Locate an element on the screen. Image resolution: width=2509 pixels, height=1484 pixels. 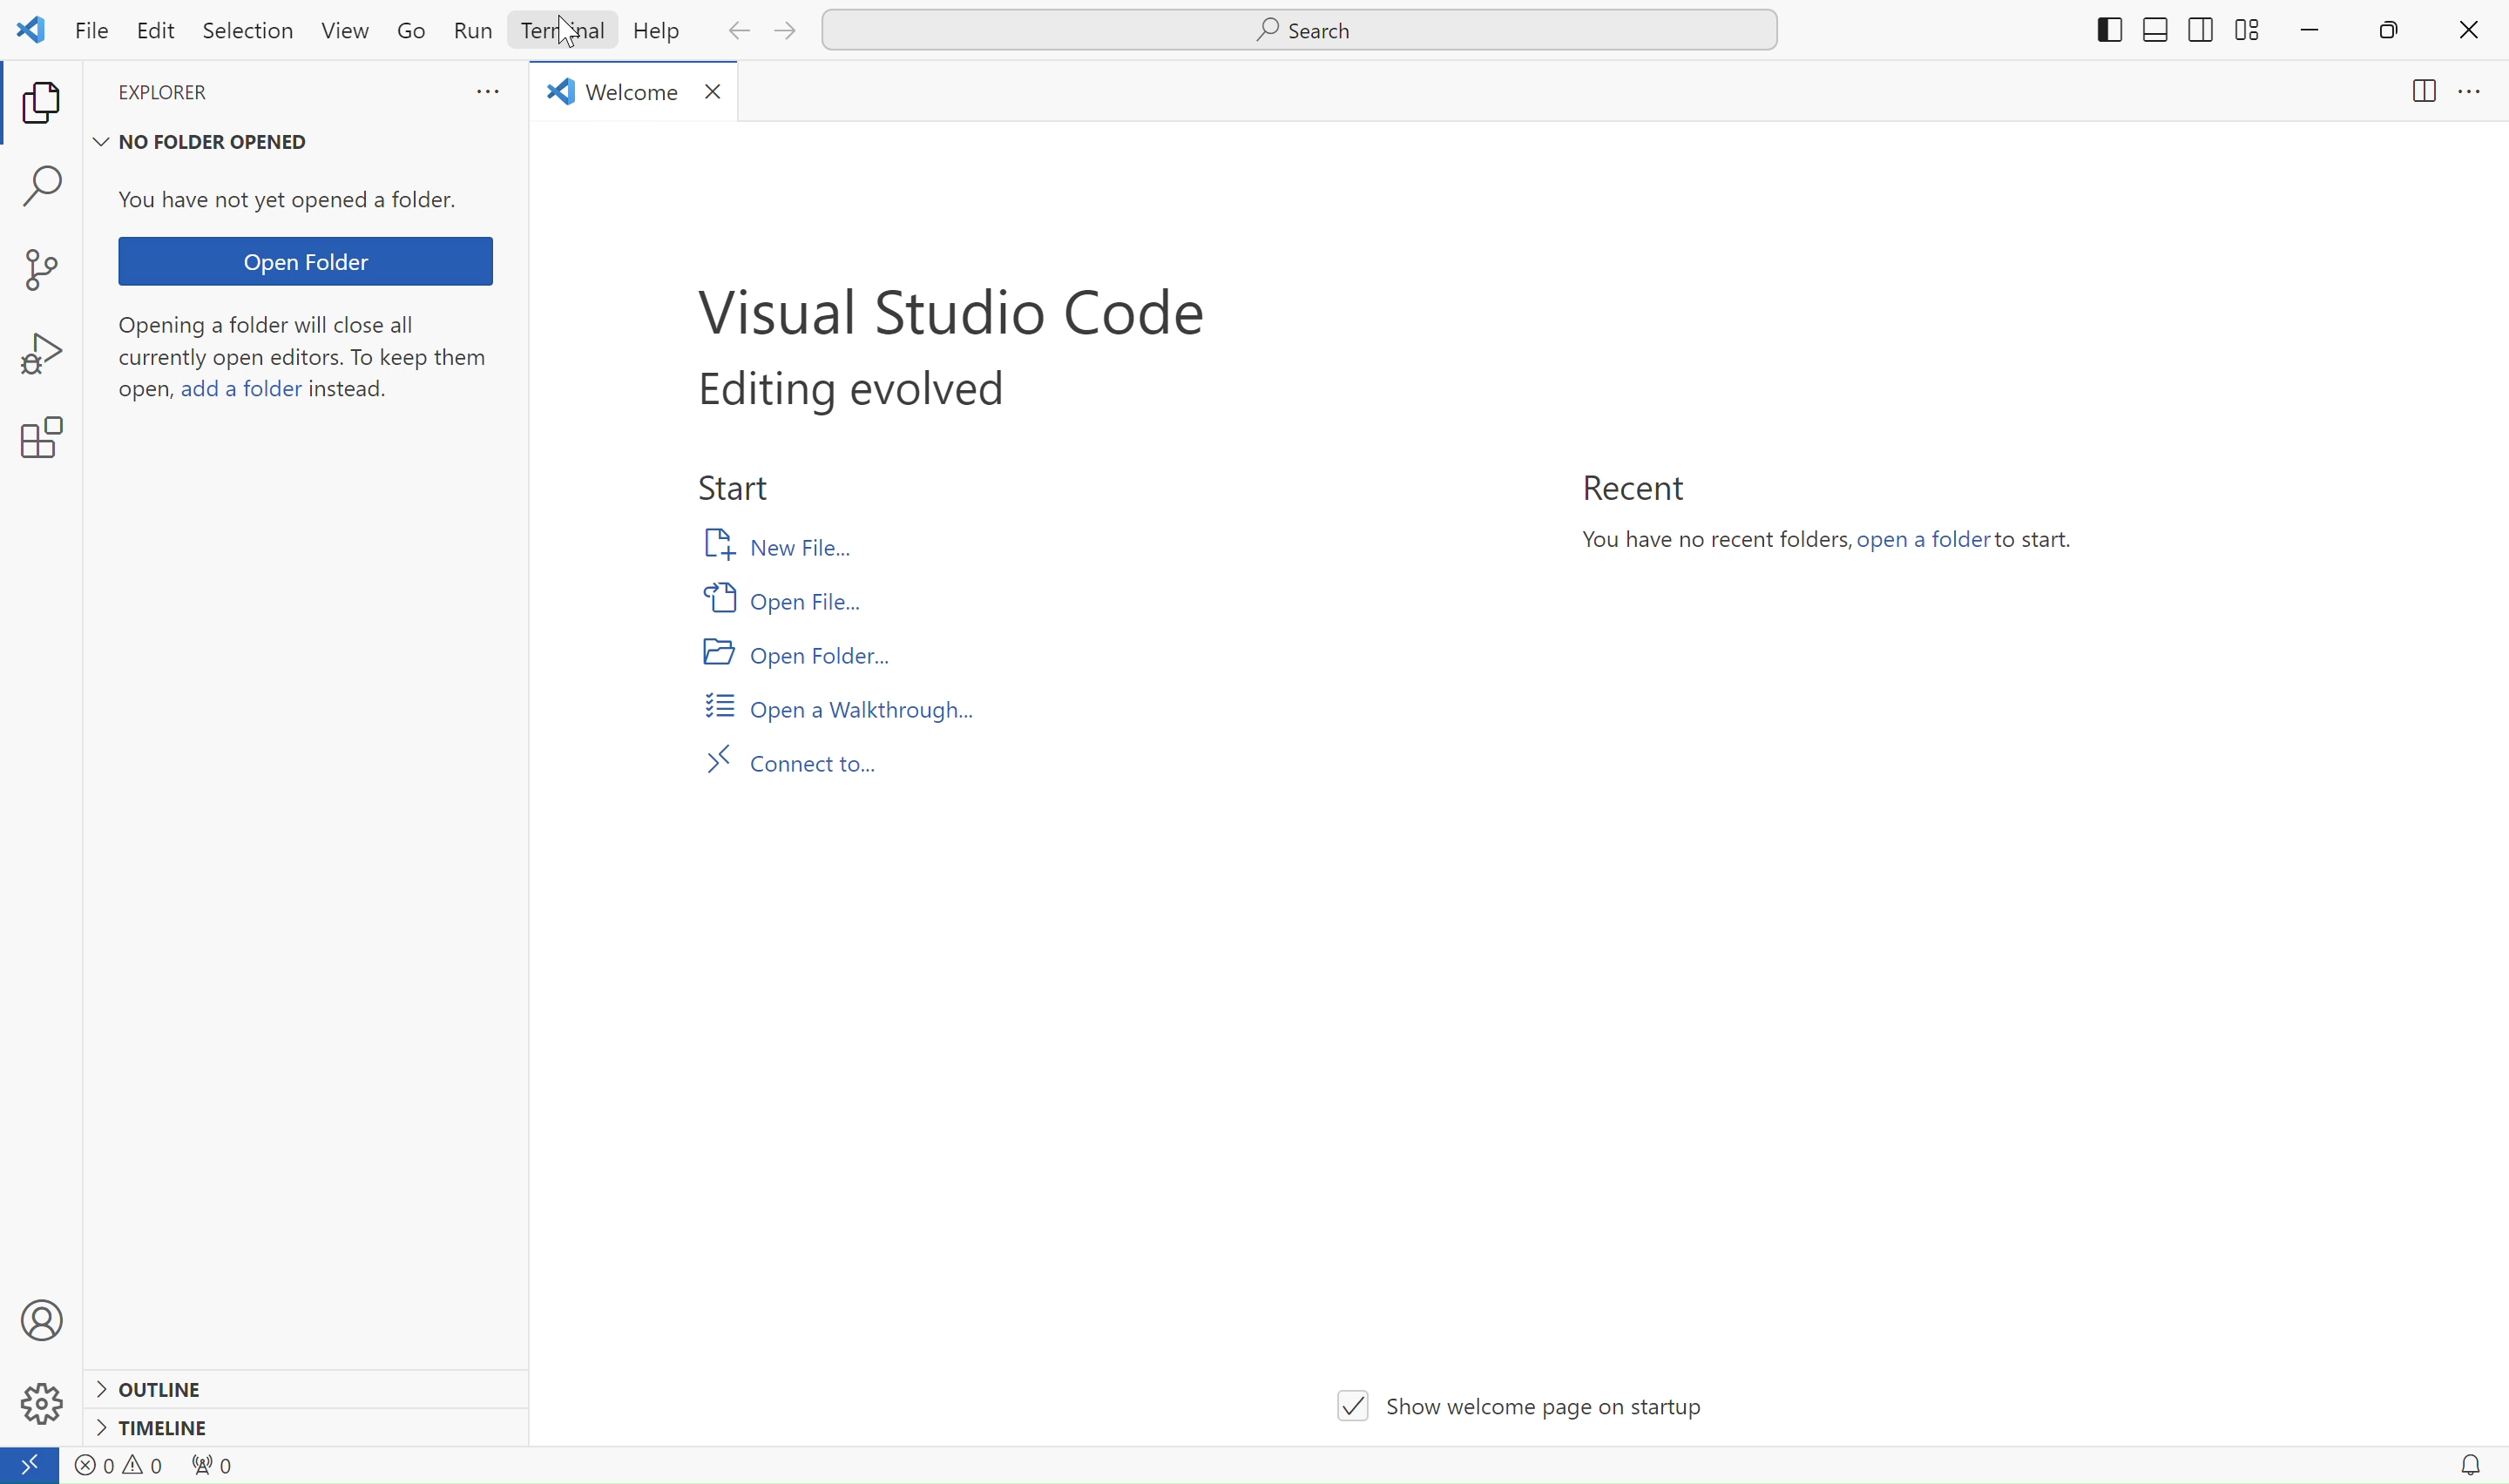
Selection is located at coordinates (253, 34).